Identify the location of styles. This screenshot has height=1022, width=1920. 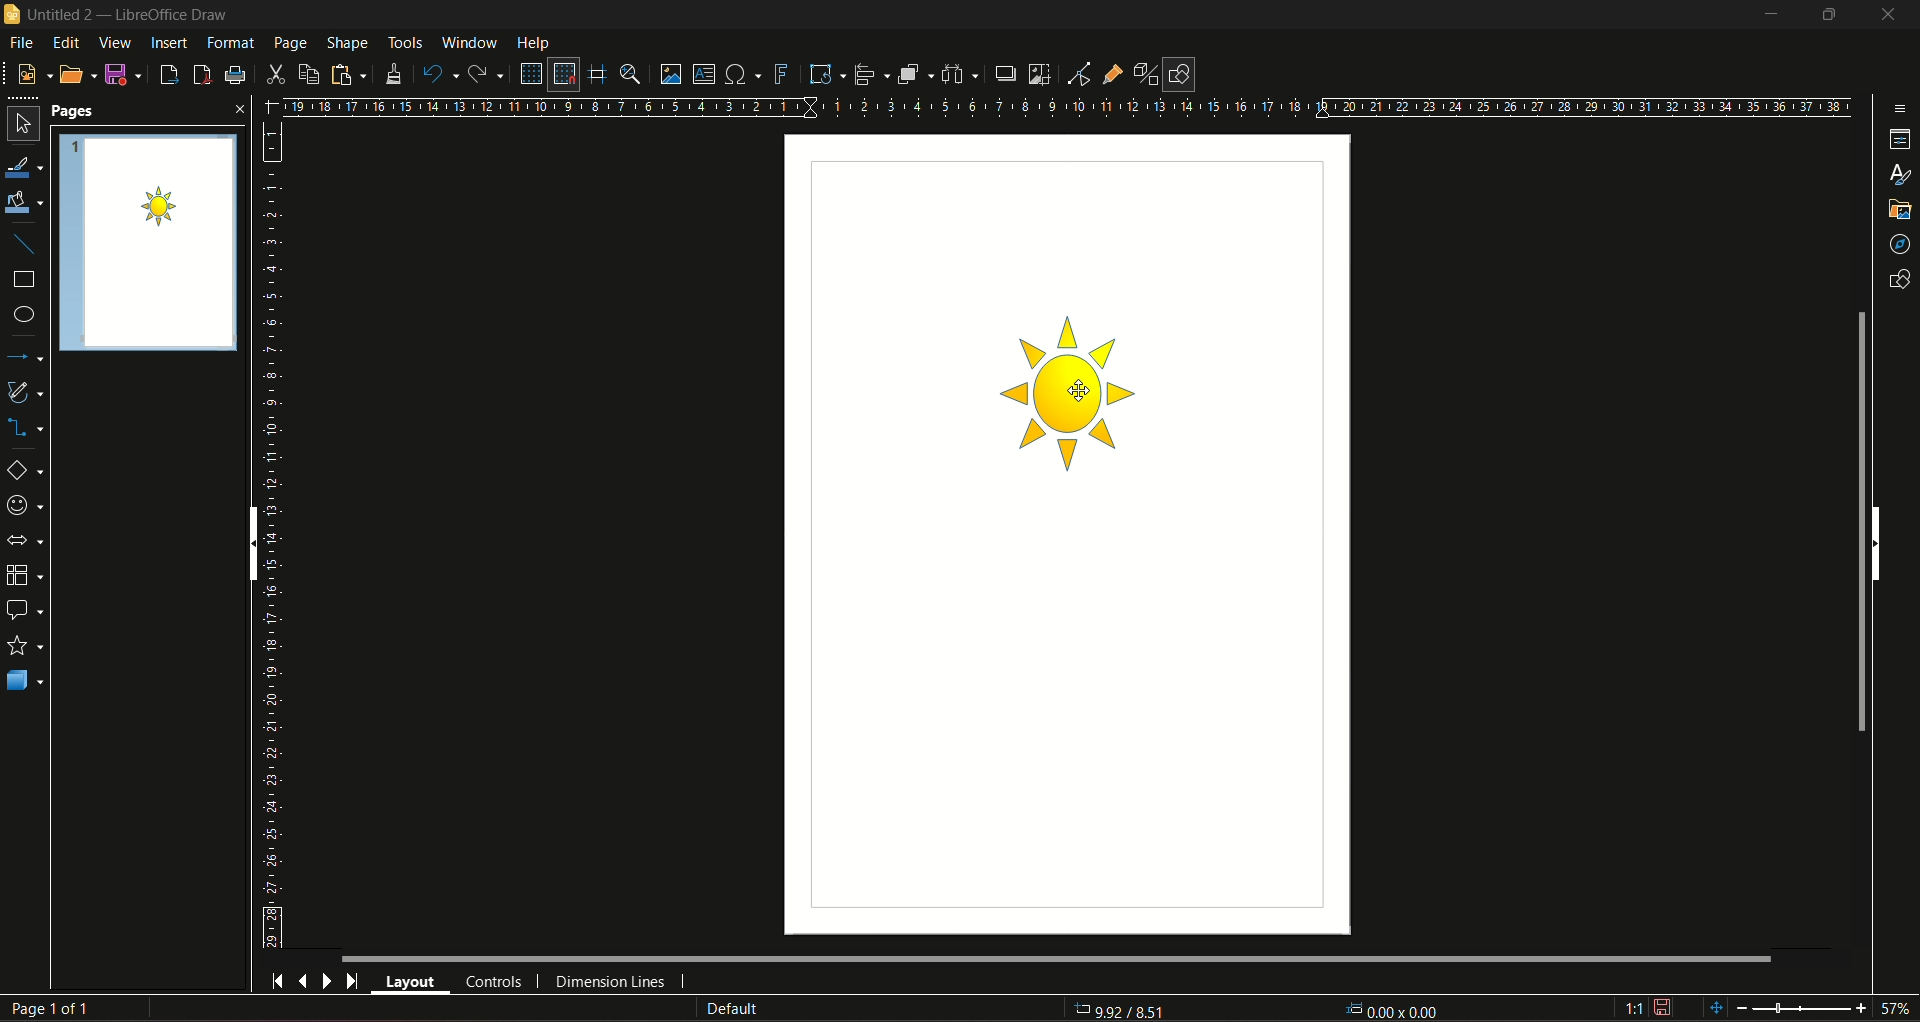
(1898, 175).